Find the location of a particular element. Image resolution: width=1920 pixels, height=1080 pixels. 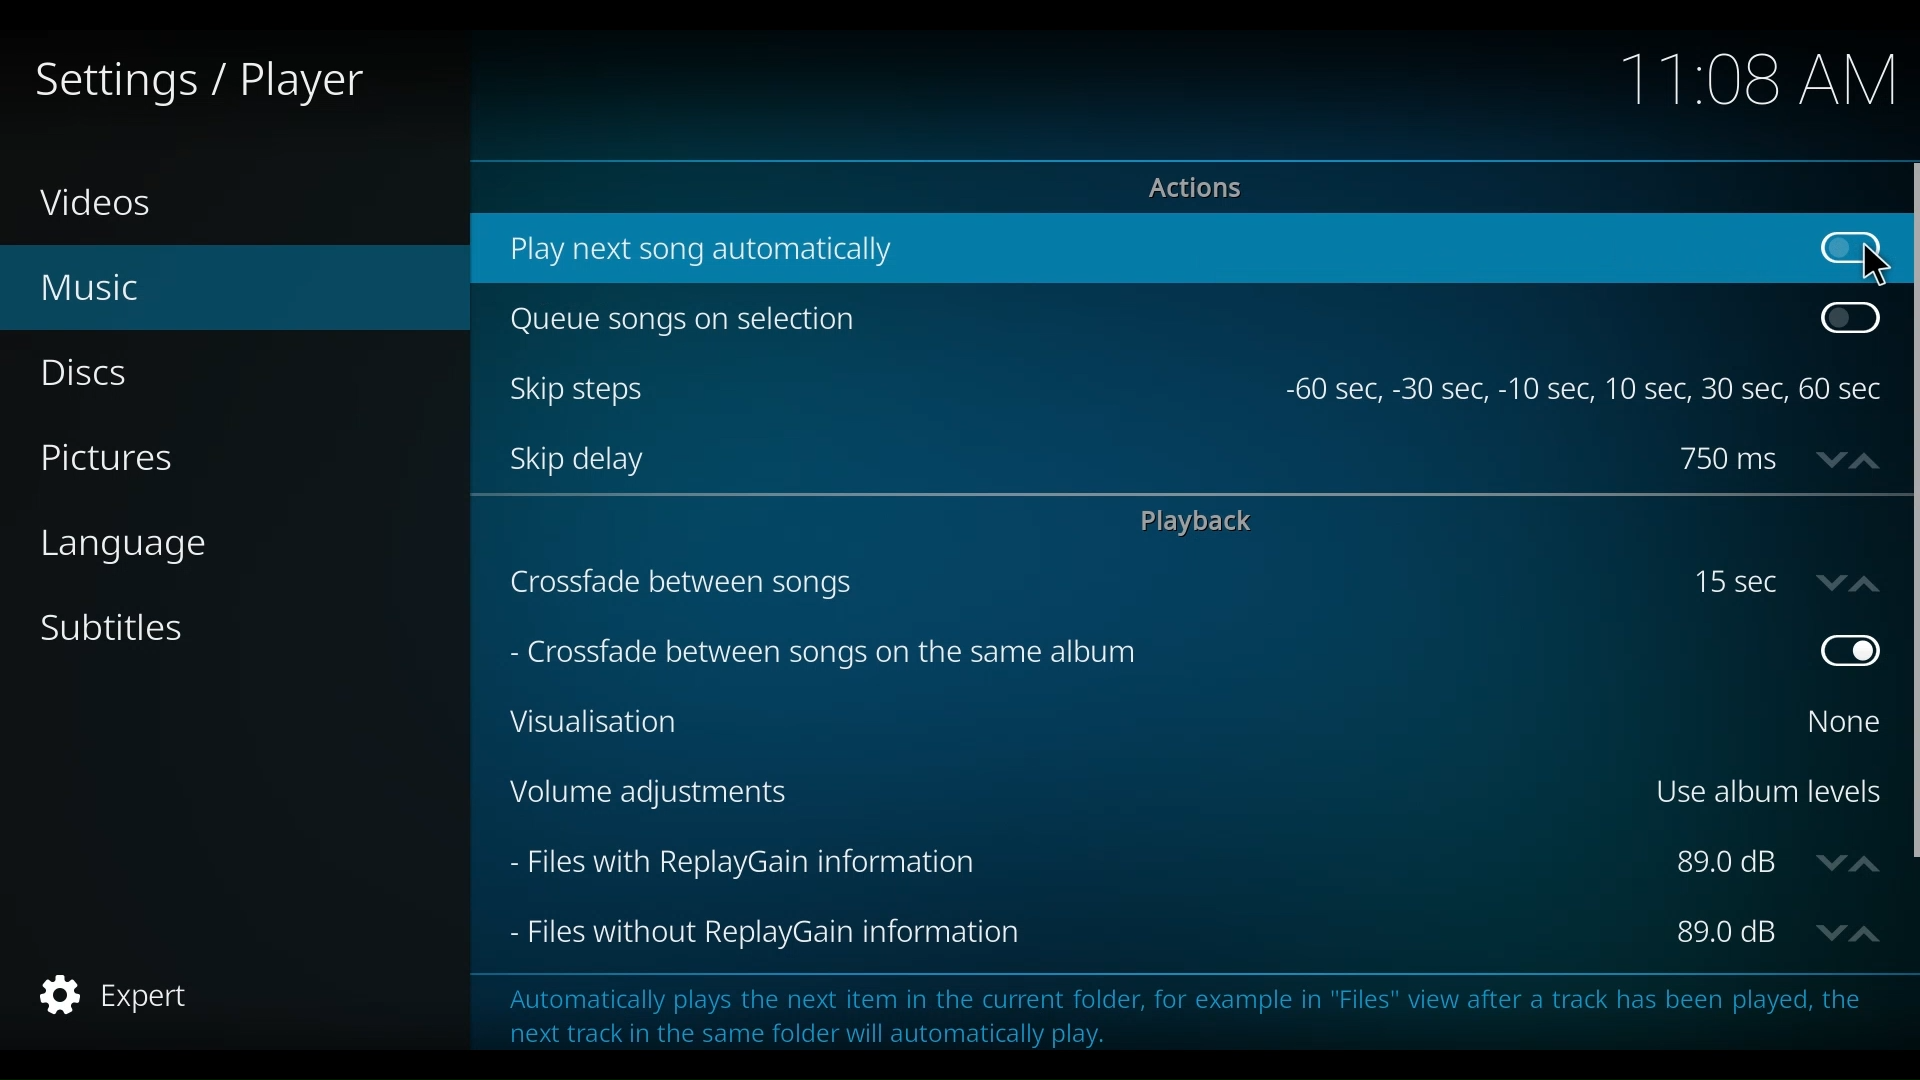

Crossfade between songs on/off is located at coordinates (1742, 581).